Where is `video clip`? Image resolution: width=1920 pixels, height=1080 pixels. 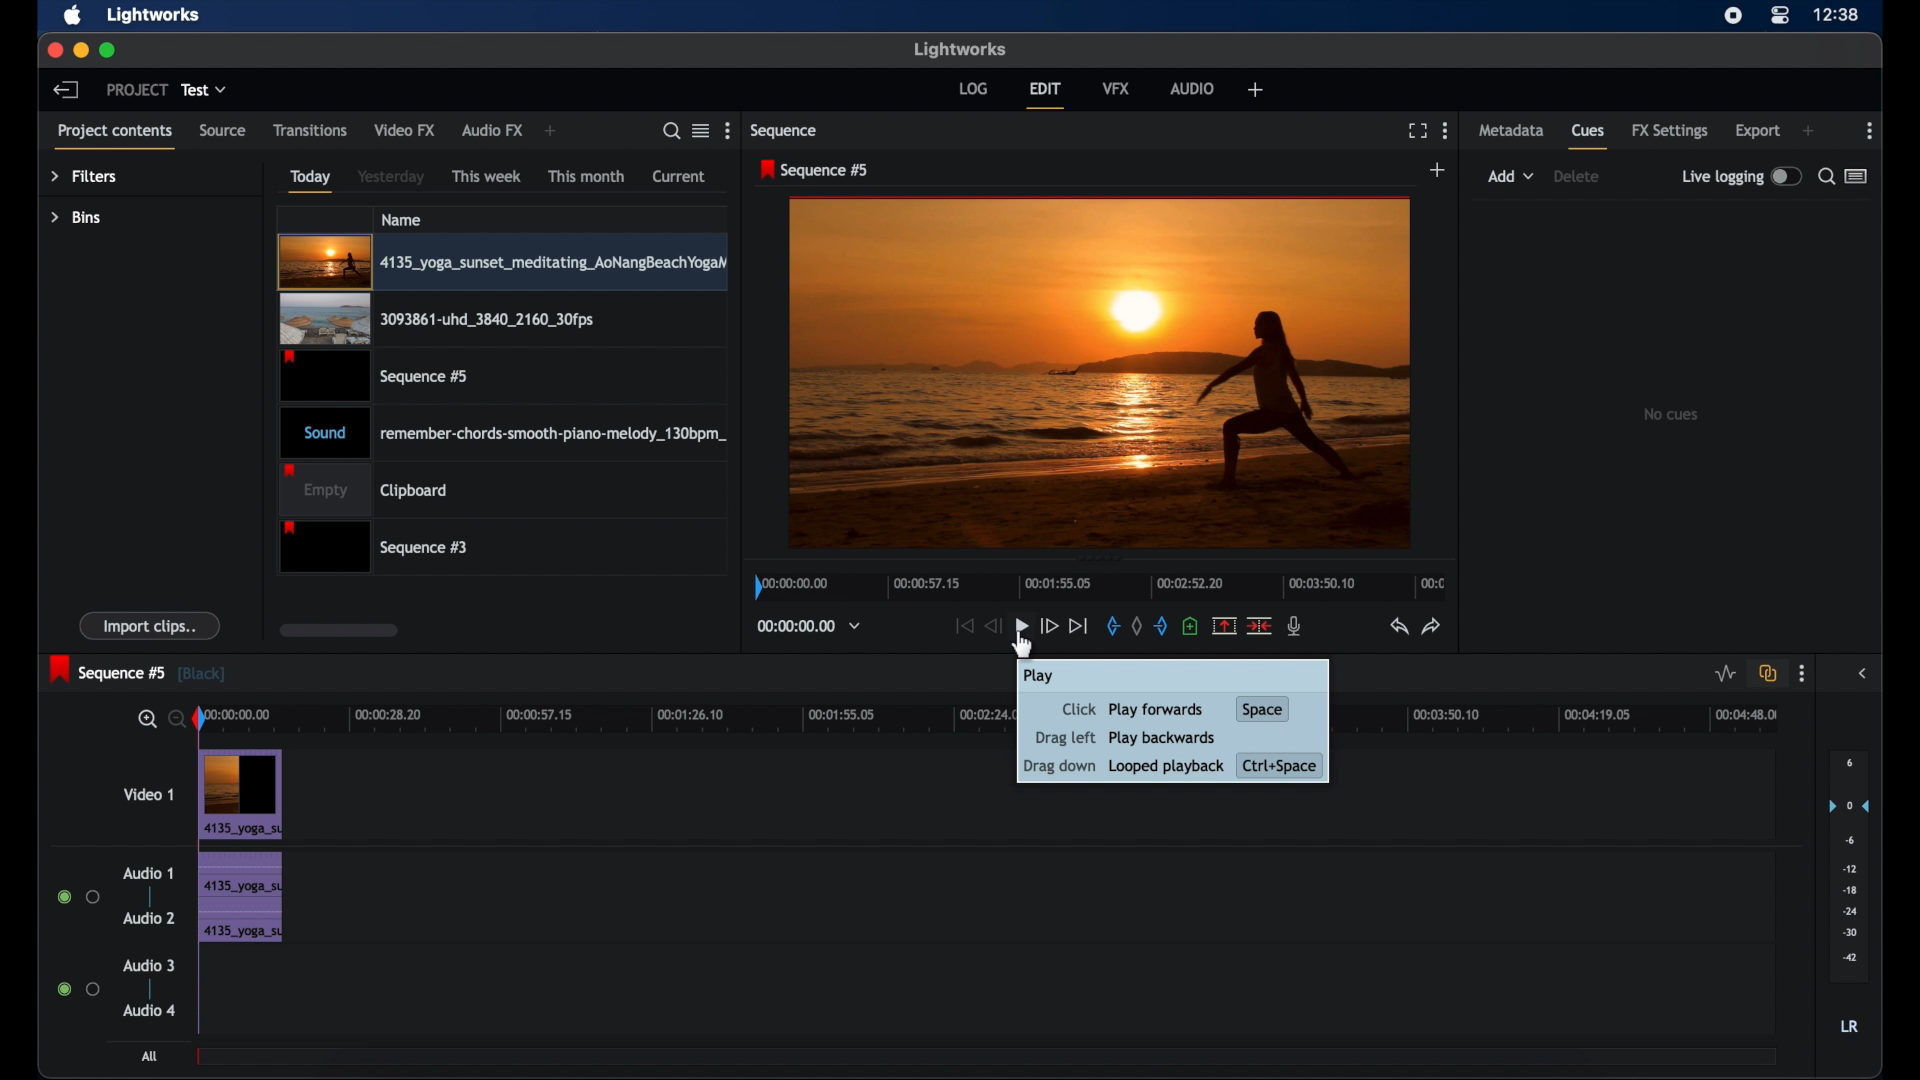
video clip is located at coordinates (372, 377).